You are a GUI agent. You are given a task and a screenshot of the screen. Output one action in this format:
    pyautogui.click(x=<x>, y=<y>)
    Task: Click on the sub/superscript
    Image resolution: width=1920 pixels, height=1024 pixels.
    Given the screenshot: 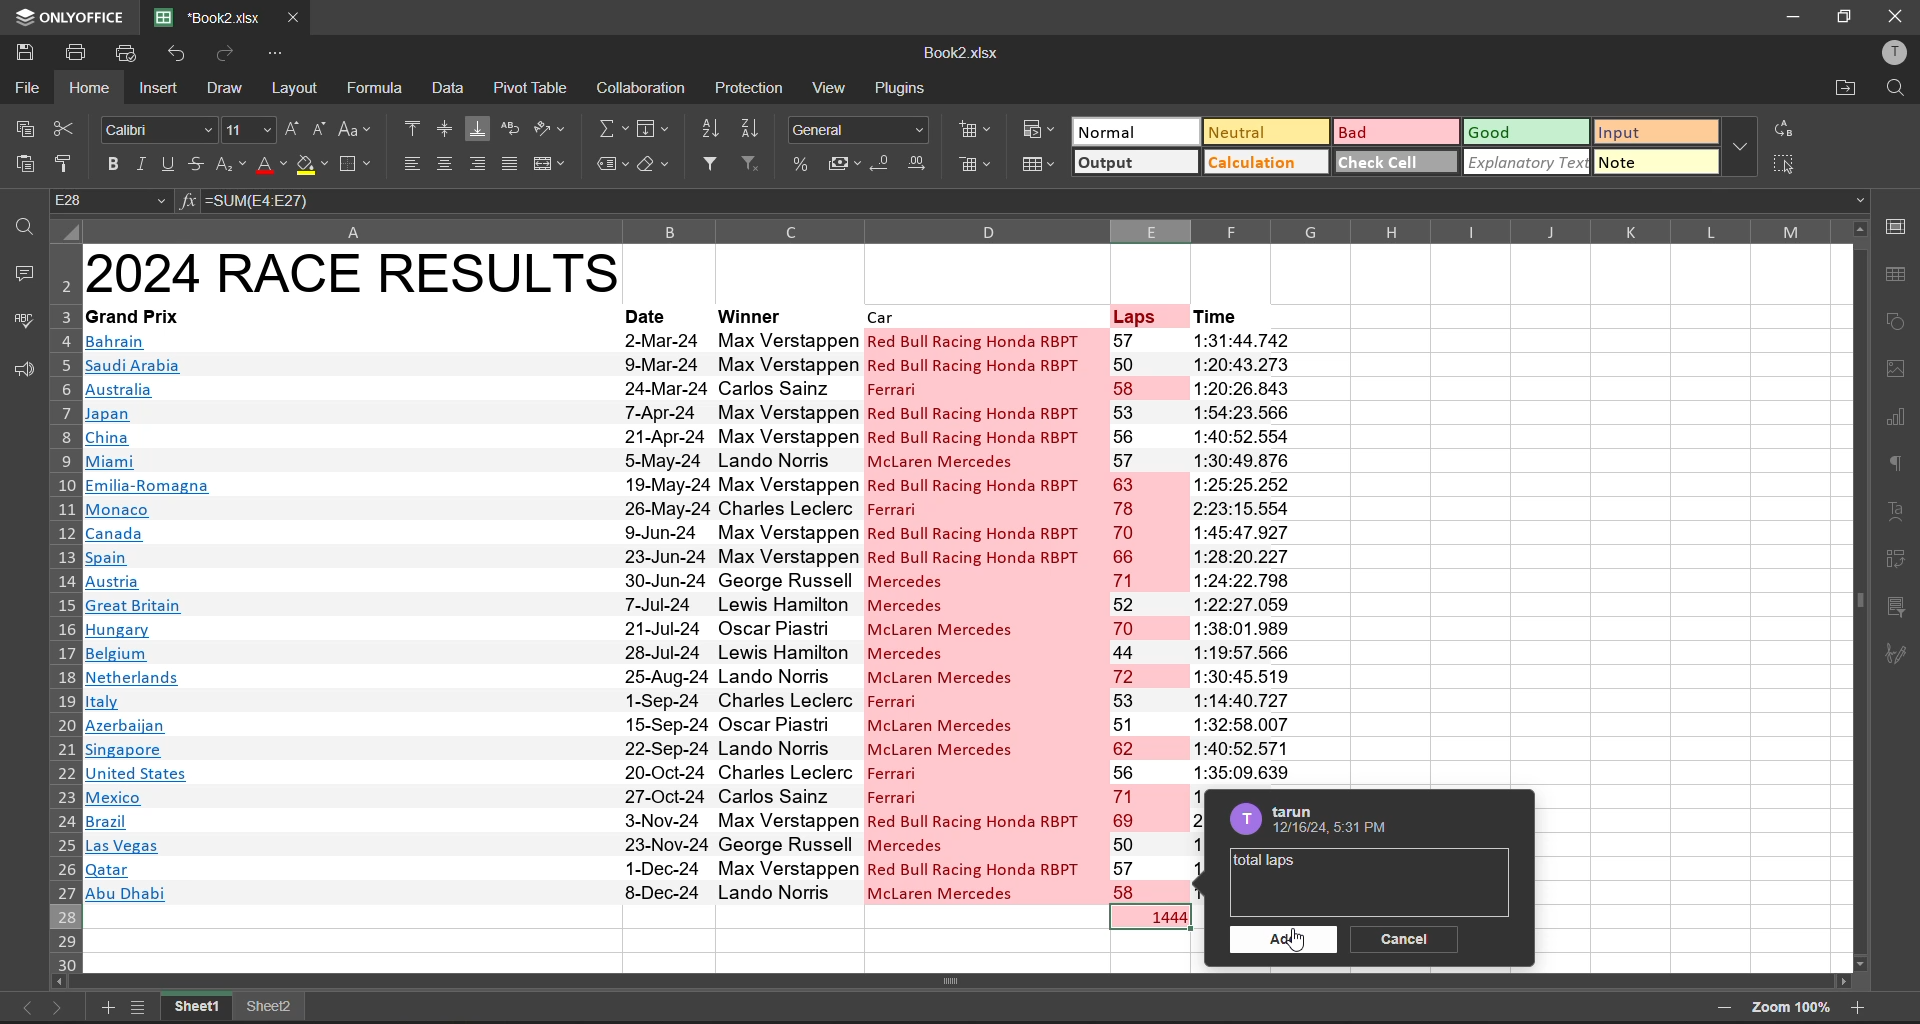 What is the action you would take?
    pyautogui.click(x=232, y=165)
    